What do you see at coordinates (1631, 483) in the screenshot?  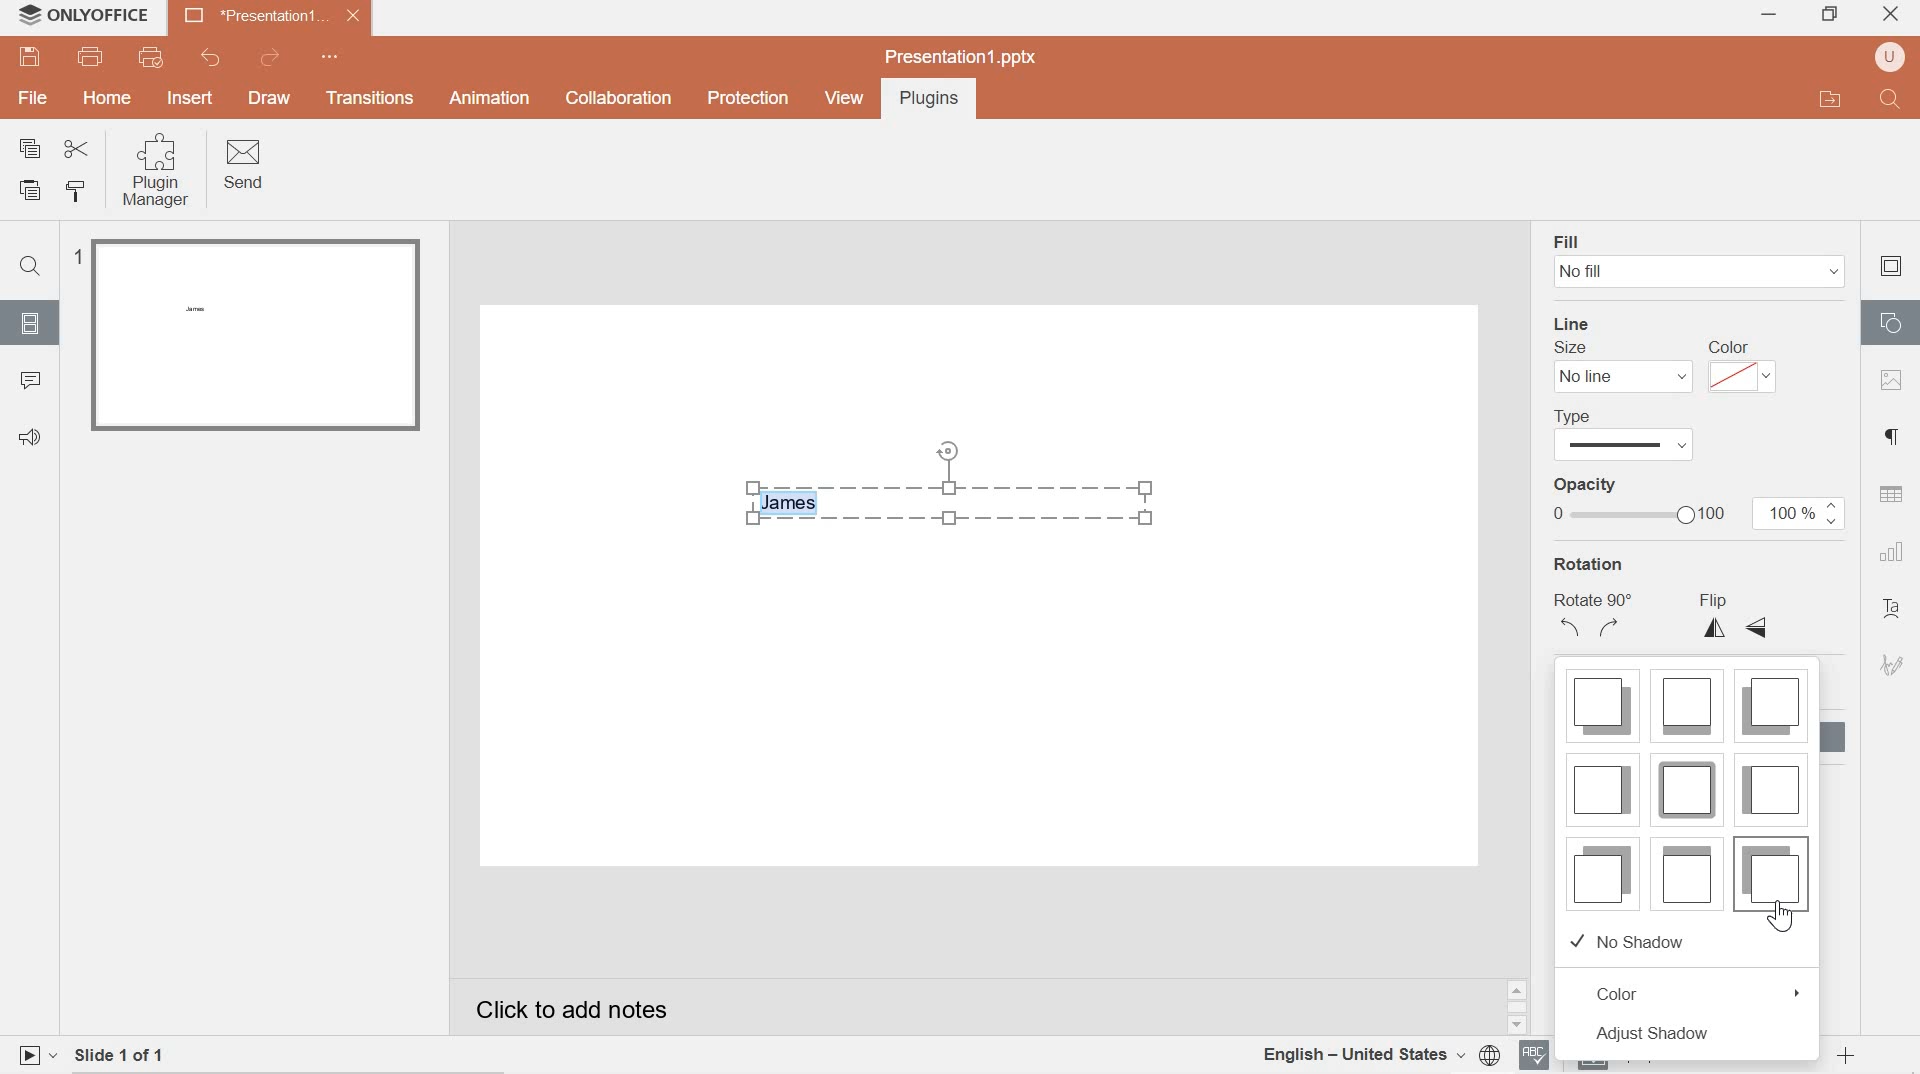 I see `opacity` at bounding box center [1631, 483].